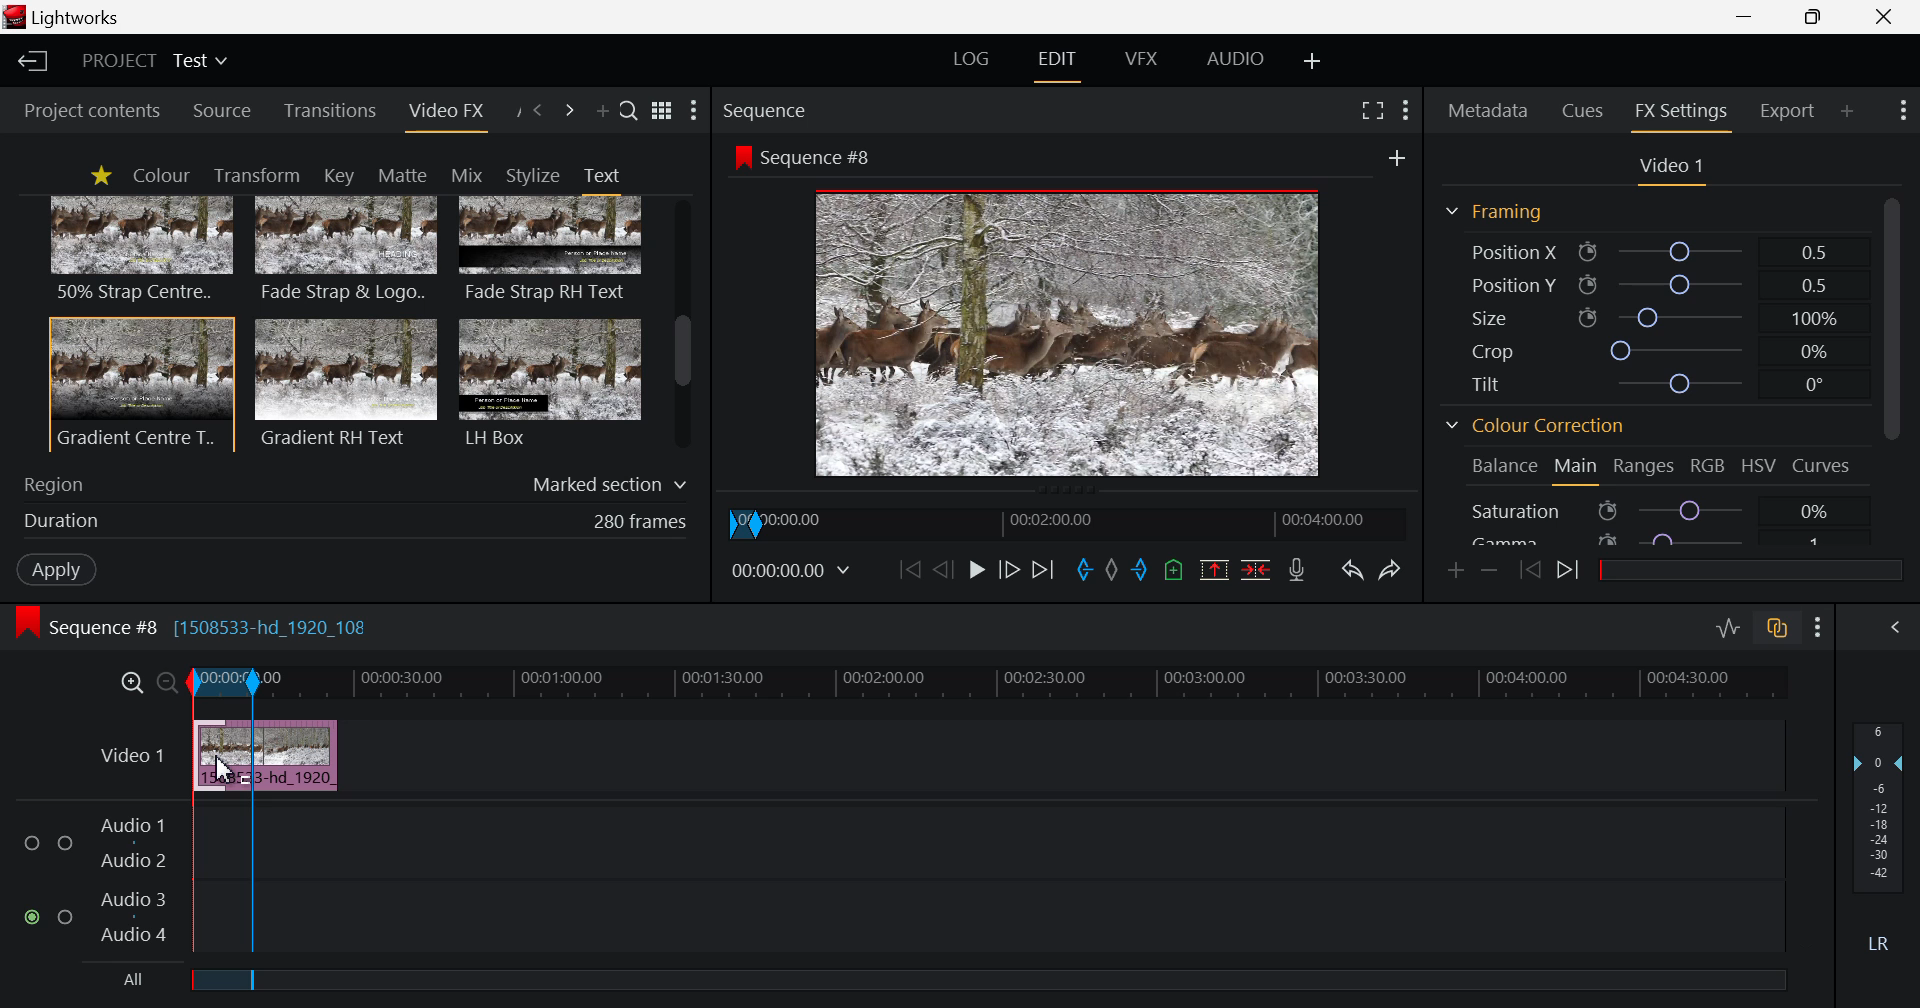 Image resolution: width=1920 pixels, height=1008 pixels. Describe the element at coordinates (1374, 111) in the screenshot. I see `Full Screen` at that location.